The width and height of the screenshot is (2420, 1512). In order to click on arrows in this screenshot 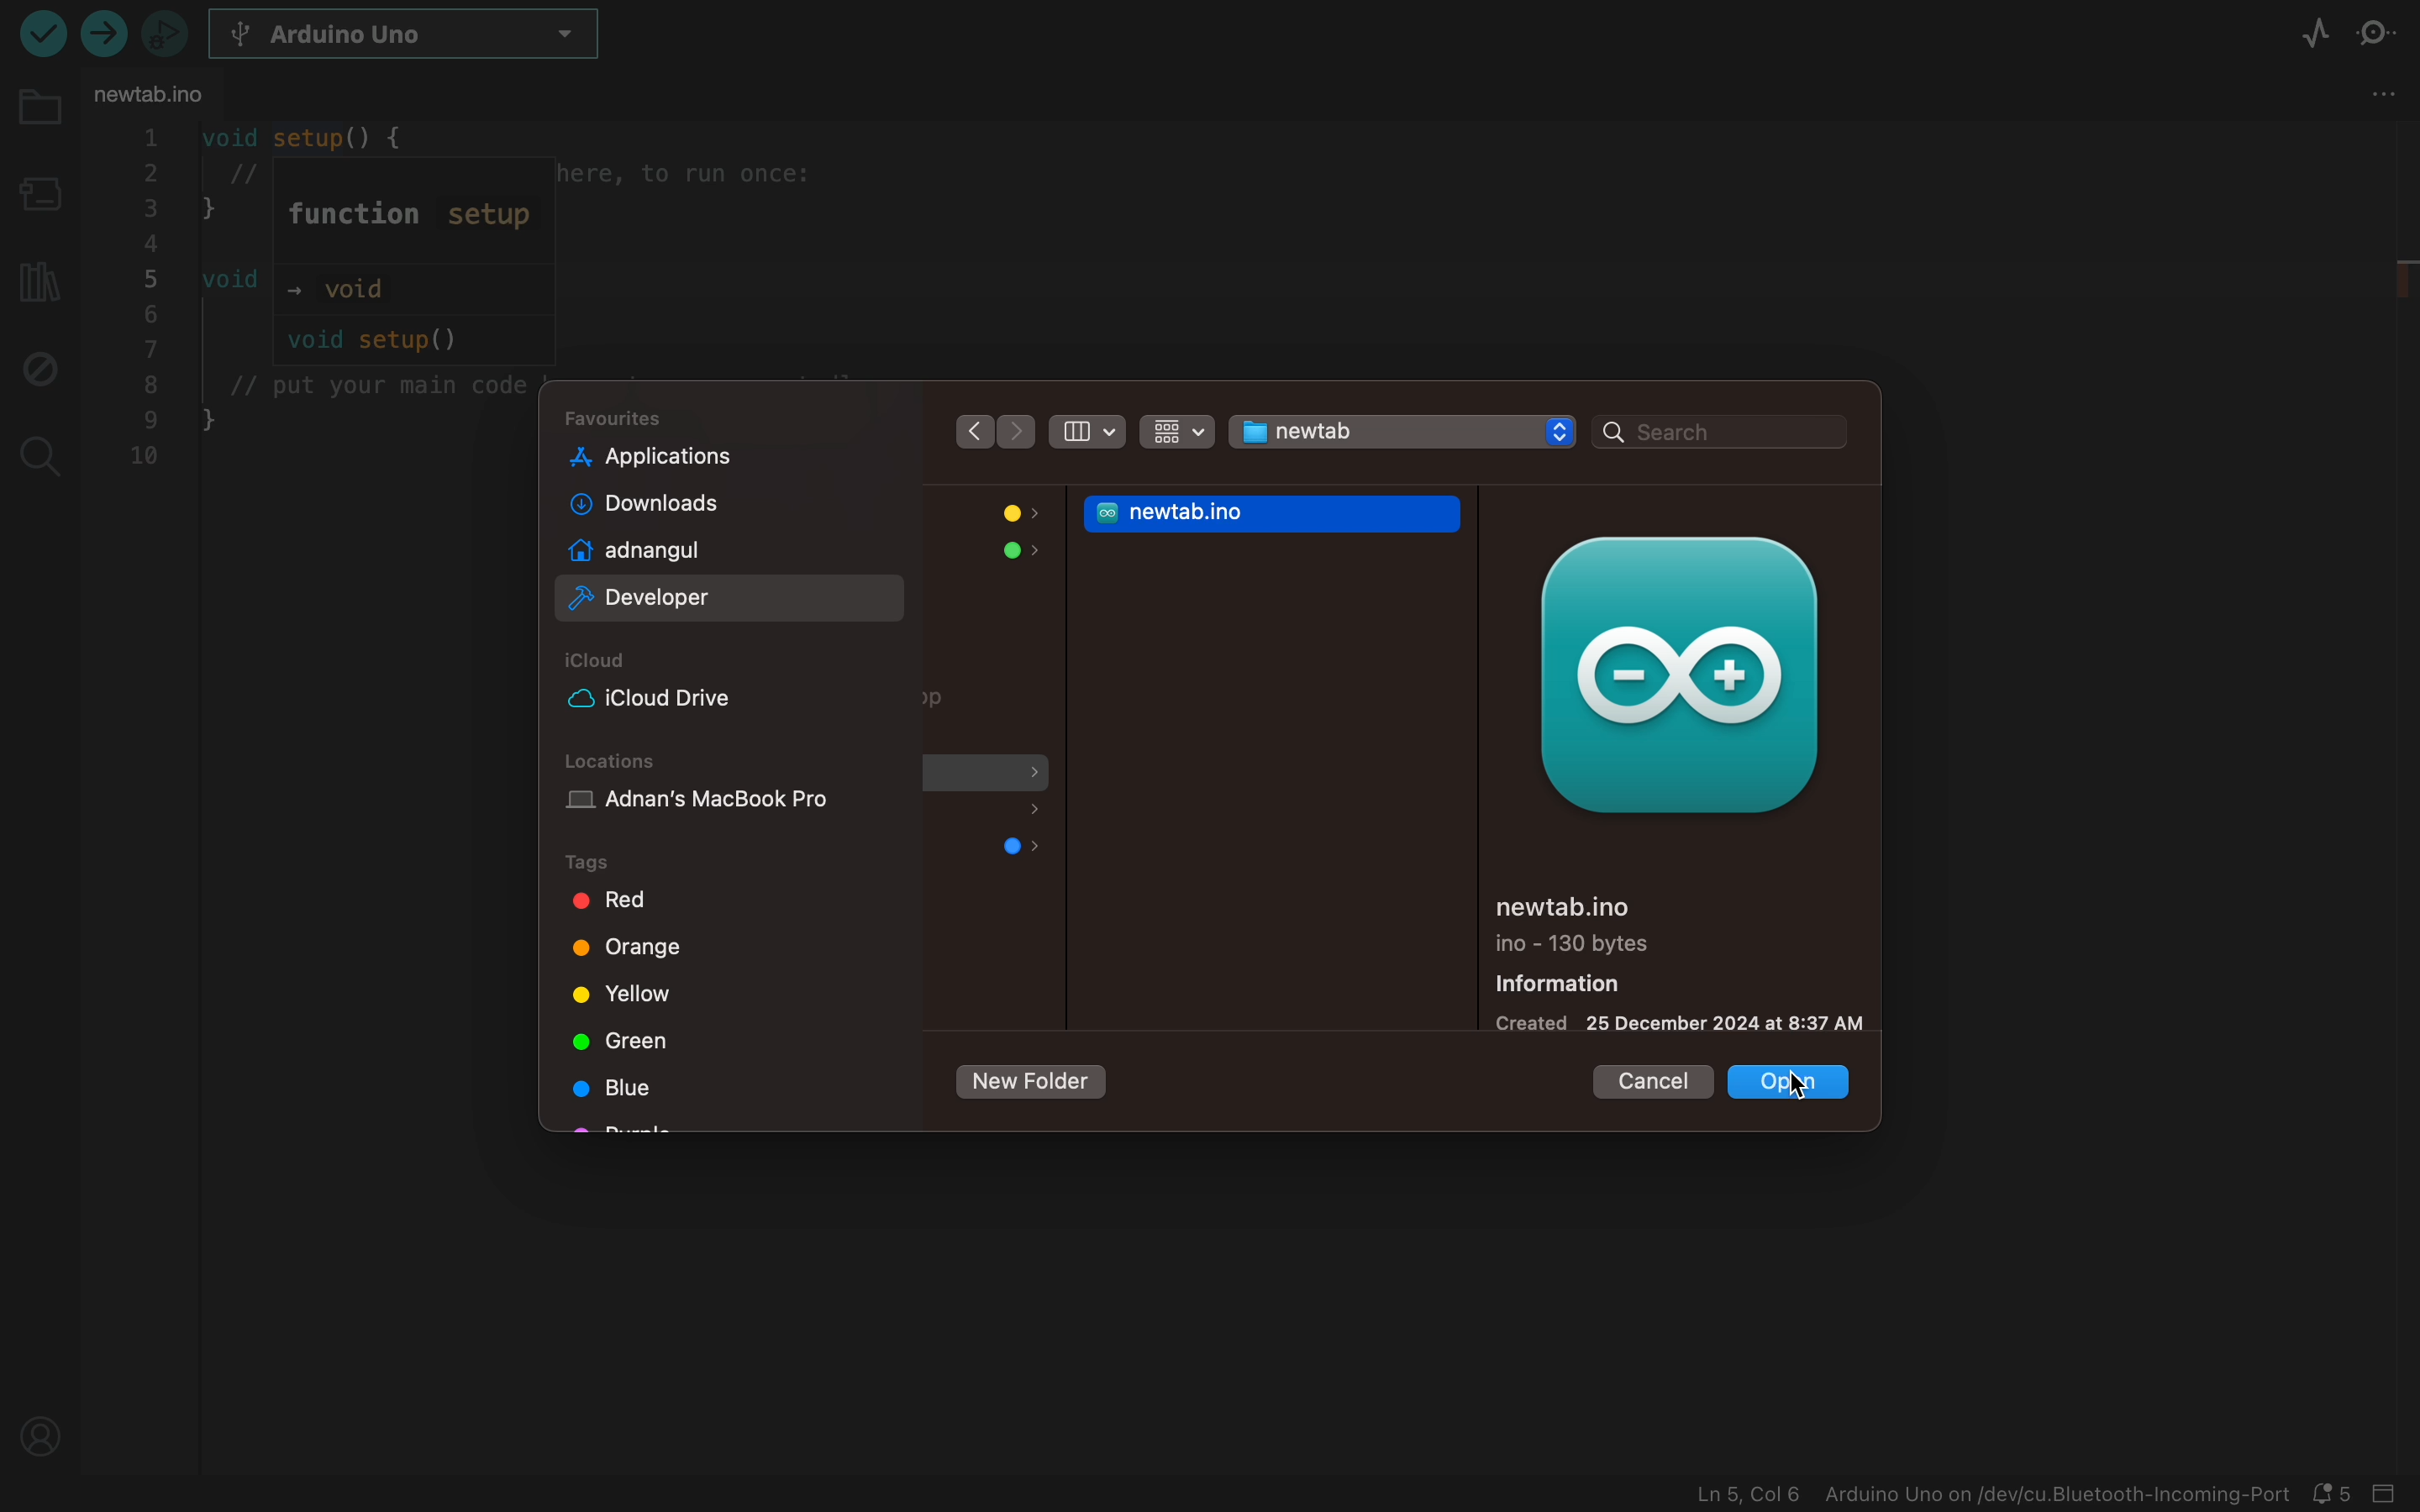, I will do `click(992, 430)`.